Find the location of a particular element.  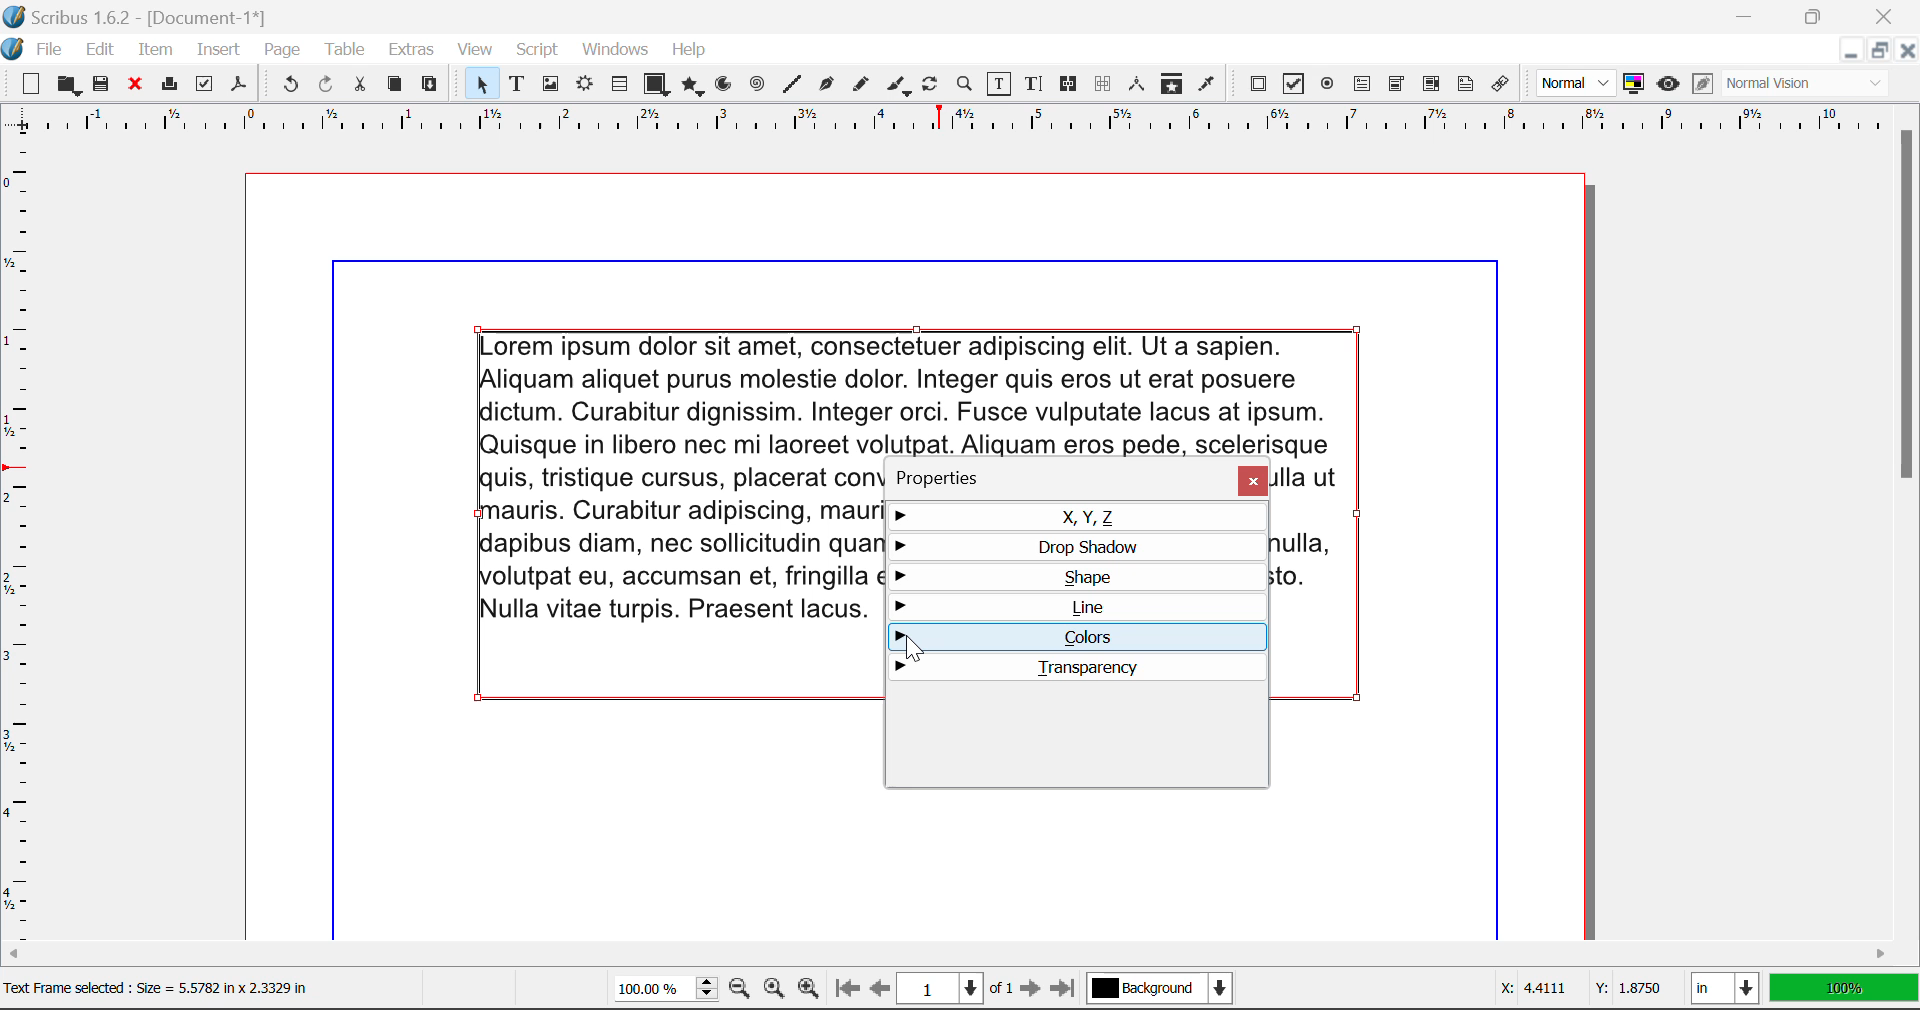

Polygons is located at coordinates (692, 88).